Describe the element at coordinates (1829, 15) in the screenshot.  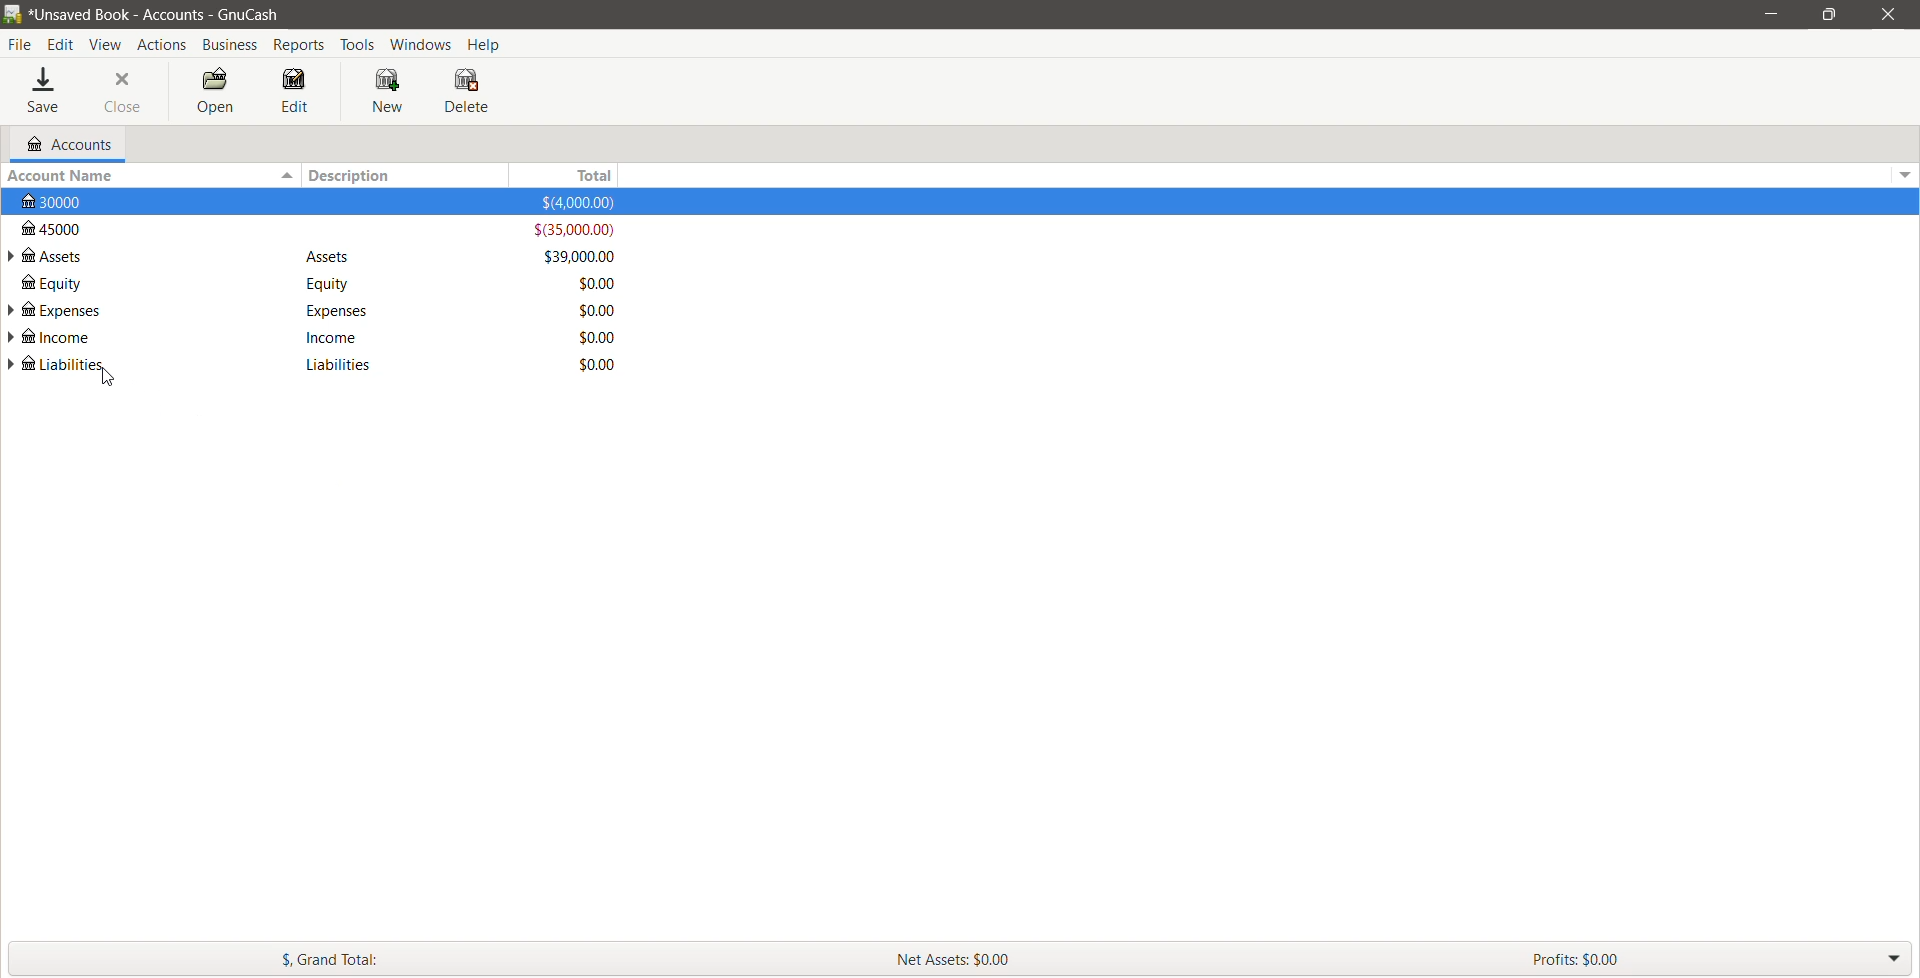
I see `Restore Down` at that location.